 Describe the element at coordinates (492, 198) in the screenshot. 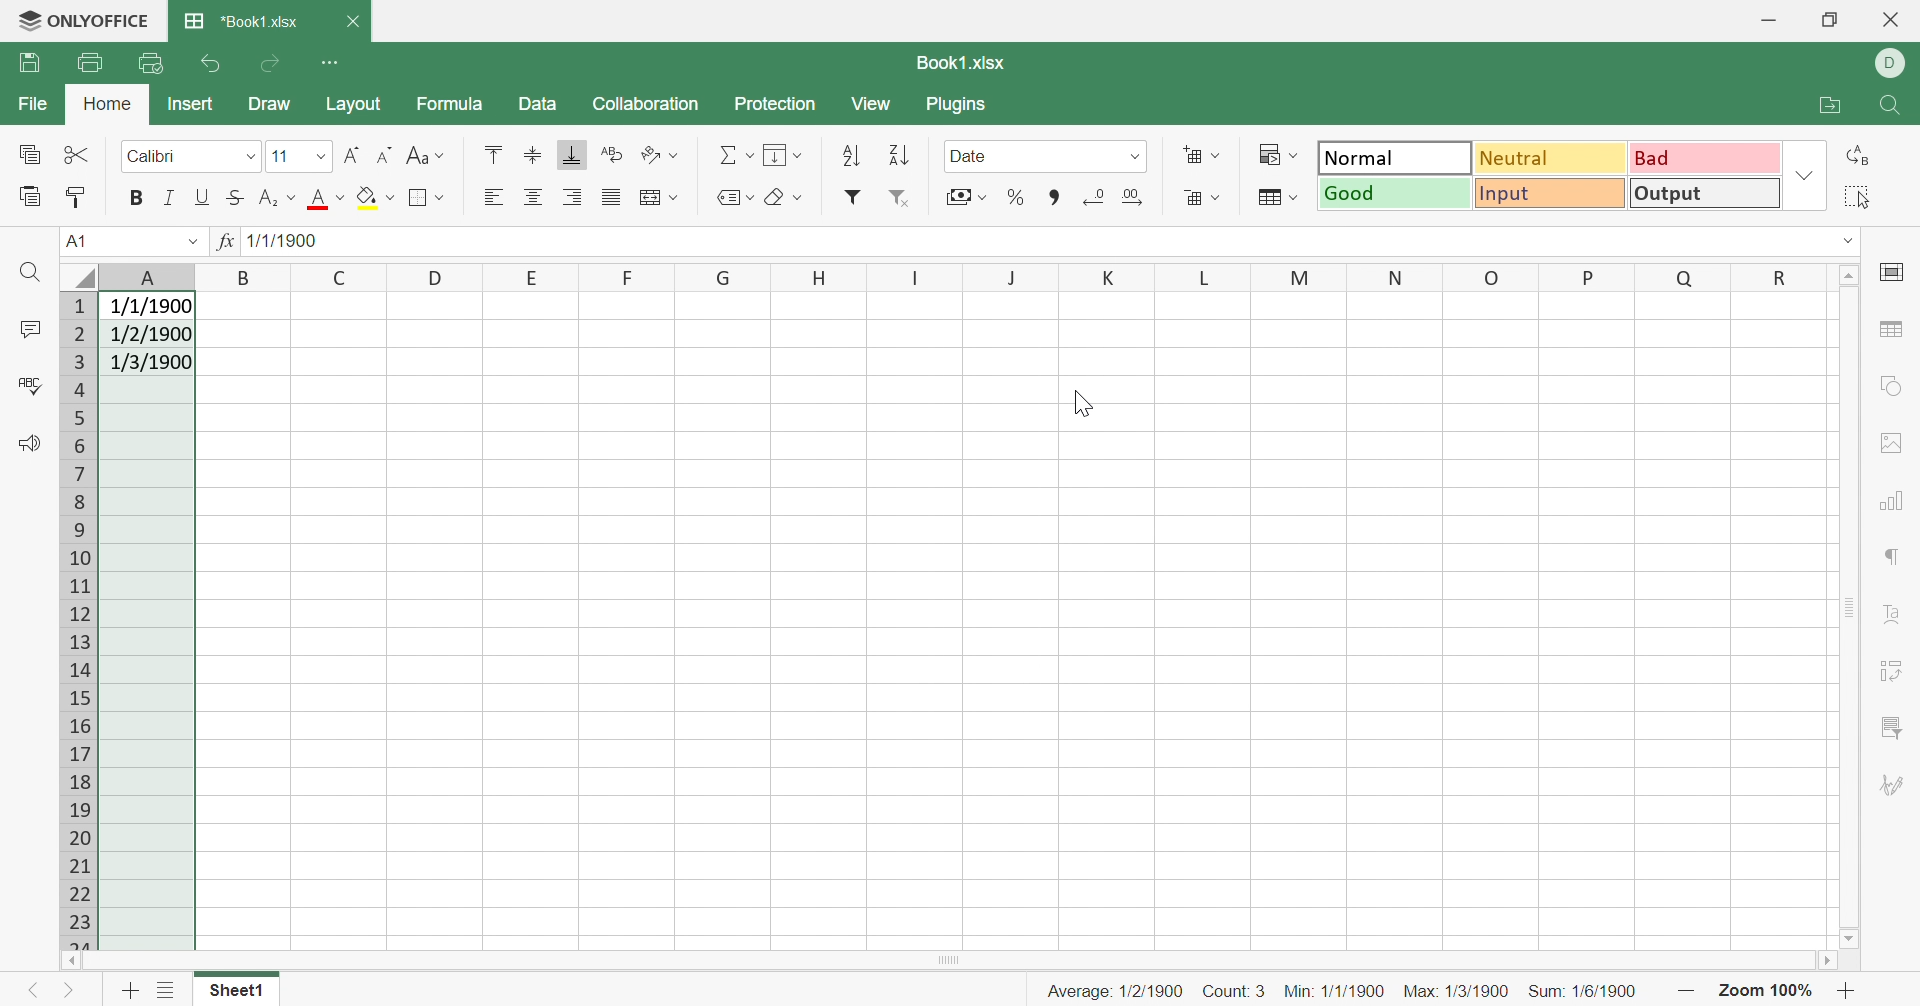

I see `Align left` at that location.